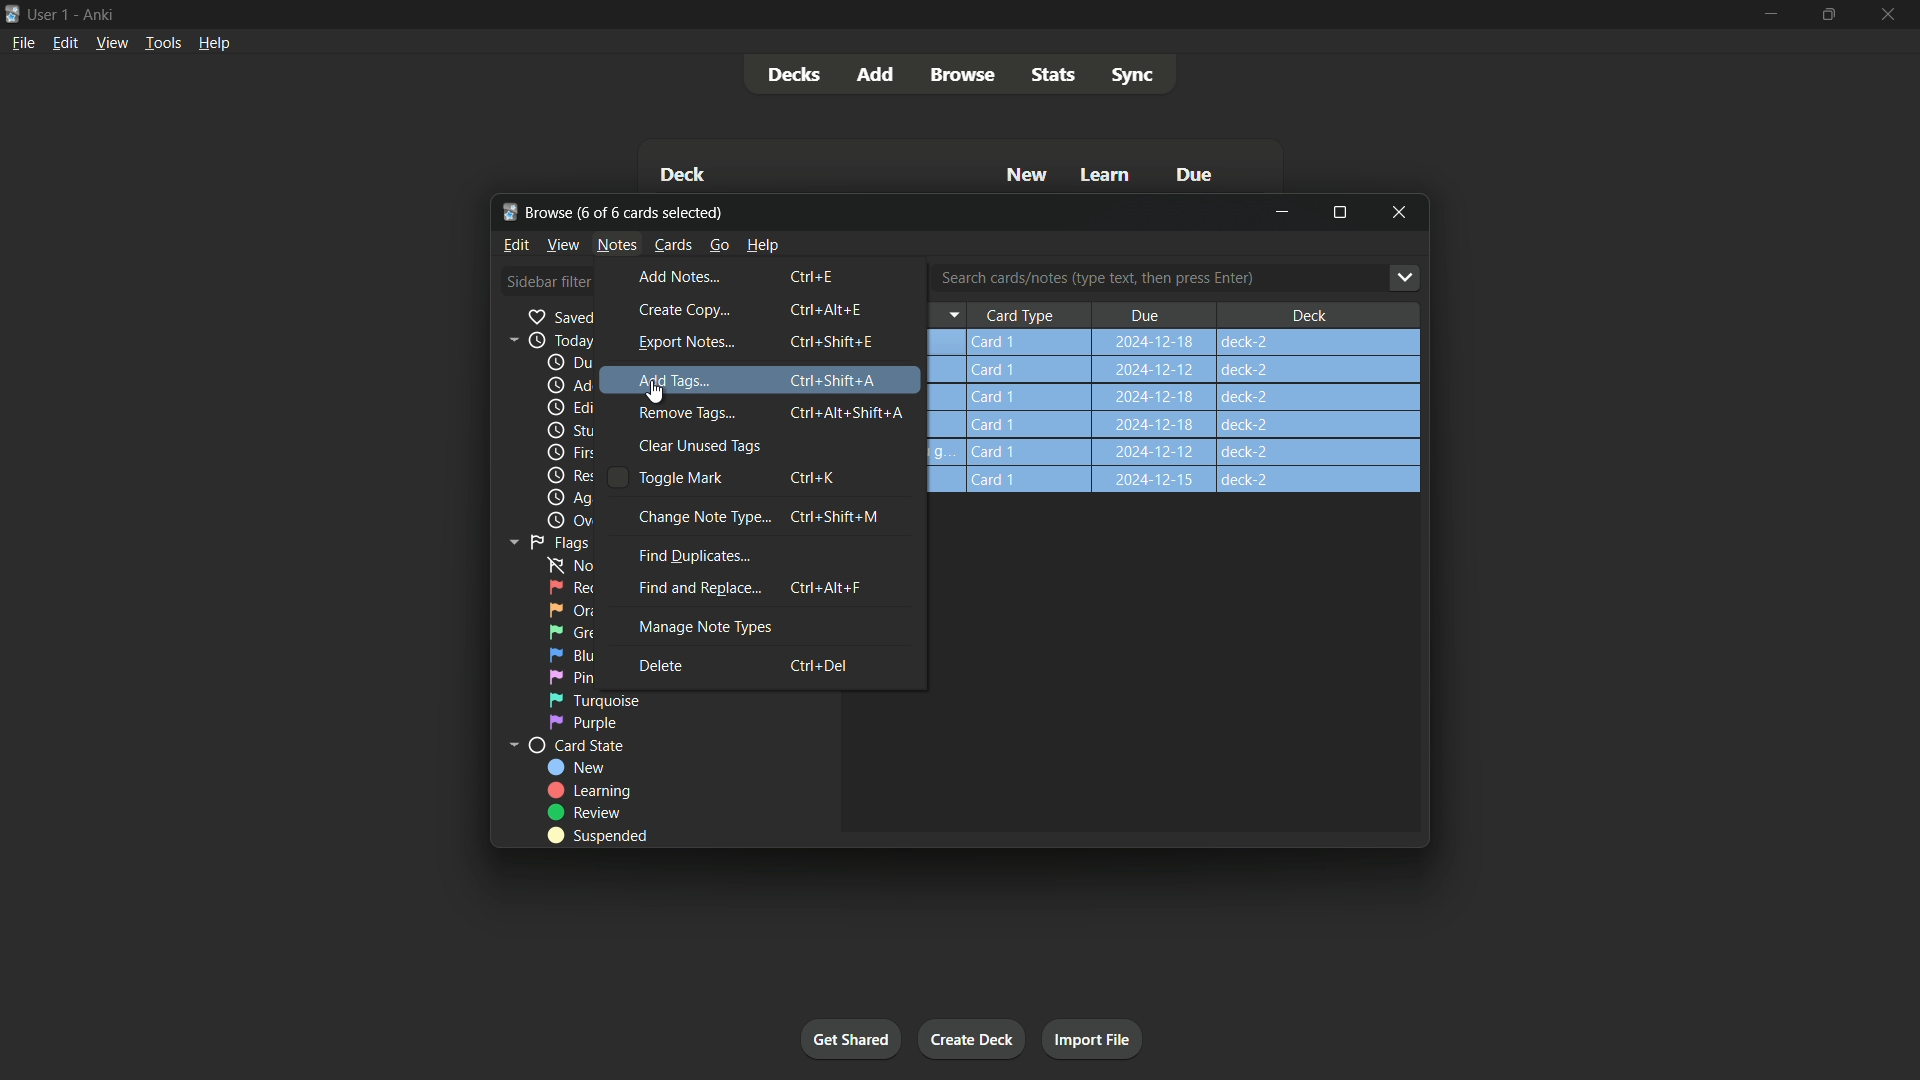 The width and height of the screenshot is (1920, 1080). What do you see at coordinates (673, 245) in the screenshot?
I see `Cards` at bounding box center [673, 245].